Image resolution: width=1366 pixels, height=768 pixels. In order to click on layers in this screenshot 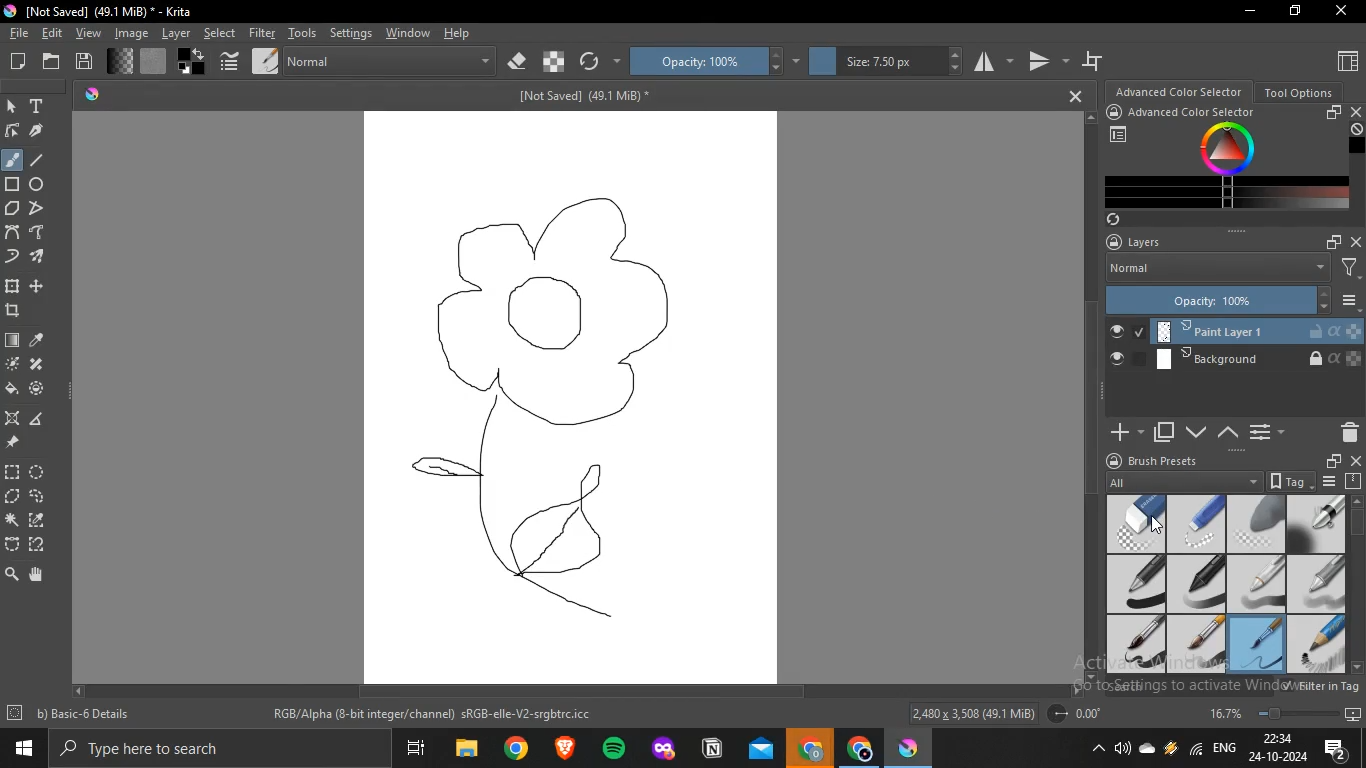, I will do `click(1143, 241)`.